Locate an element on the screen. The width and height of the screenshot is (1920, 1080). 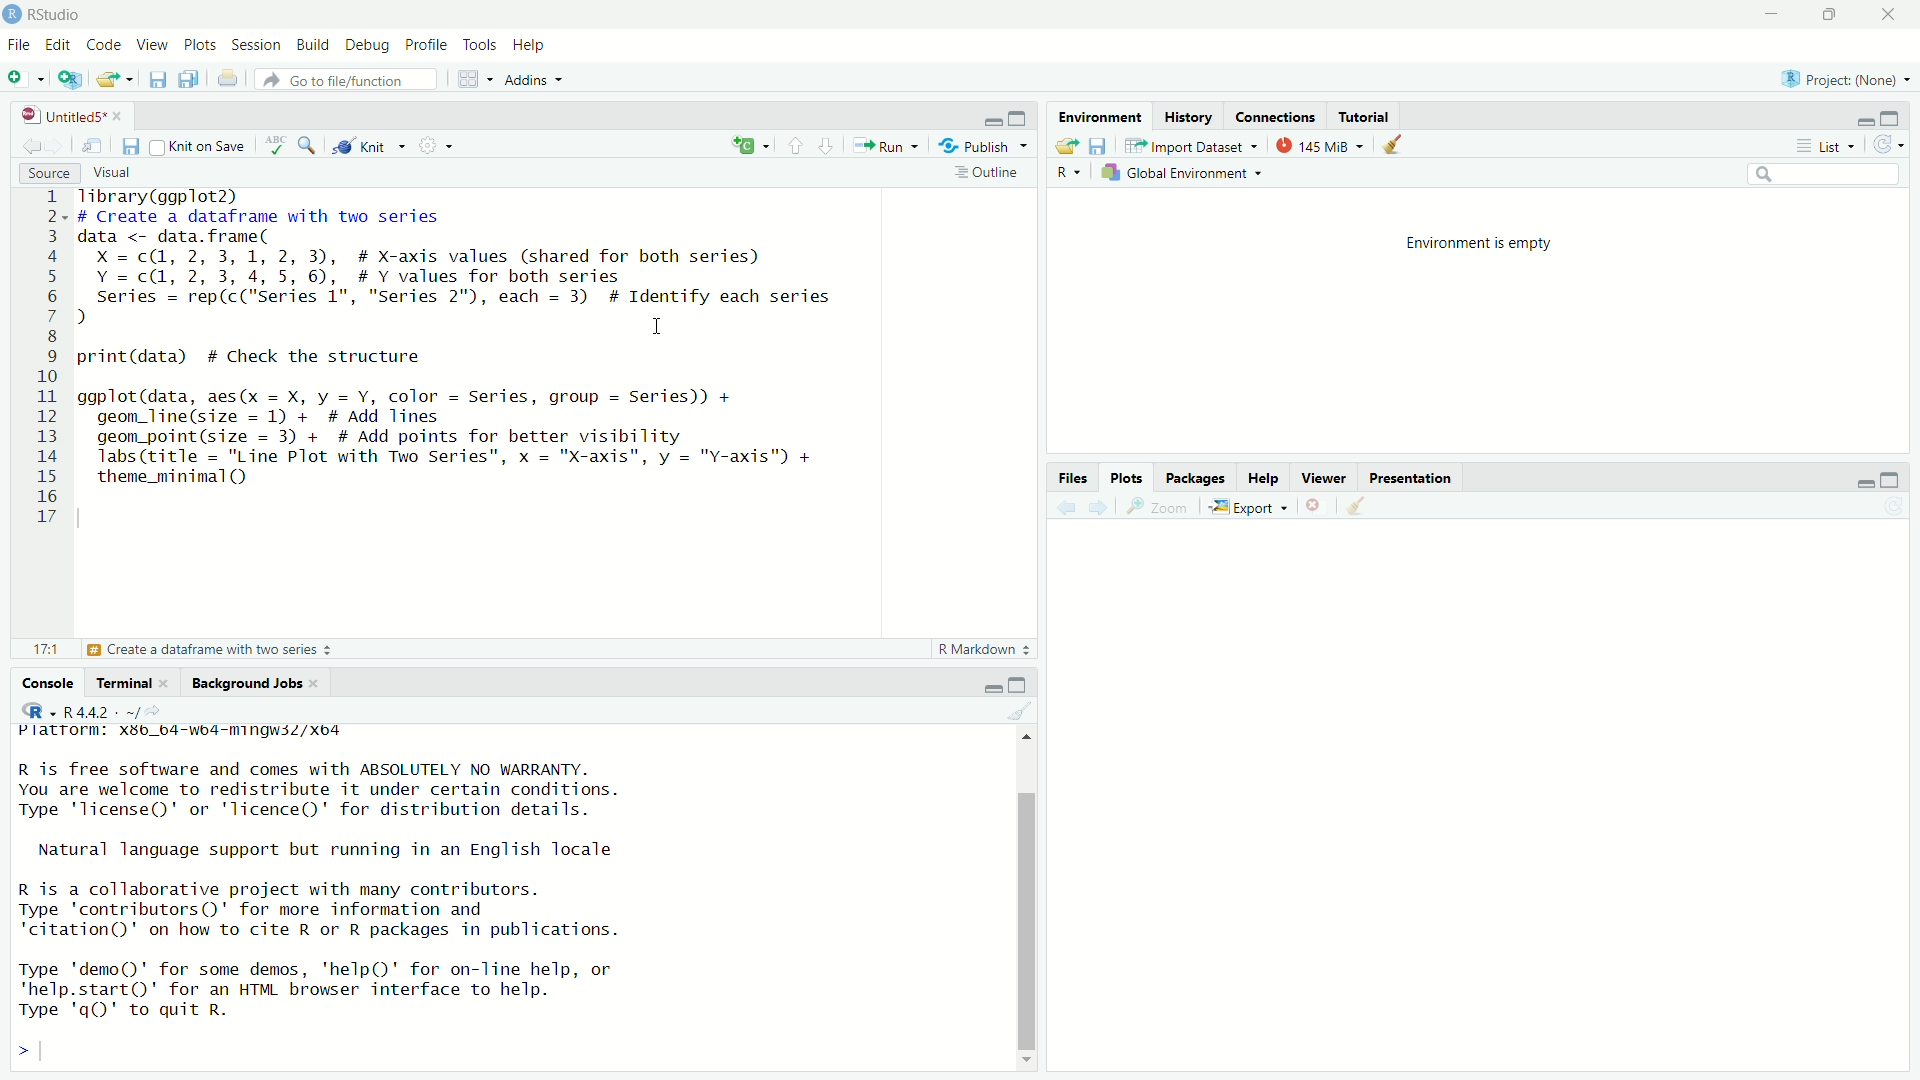
 145 MB used by R studio is located at coordinates (1318, 145).